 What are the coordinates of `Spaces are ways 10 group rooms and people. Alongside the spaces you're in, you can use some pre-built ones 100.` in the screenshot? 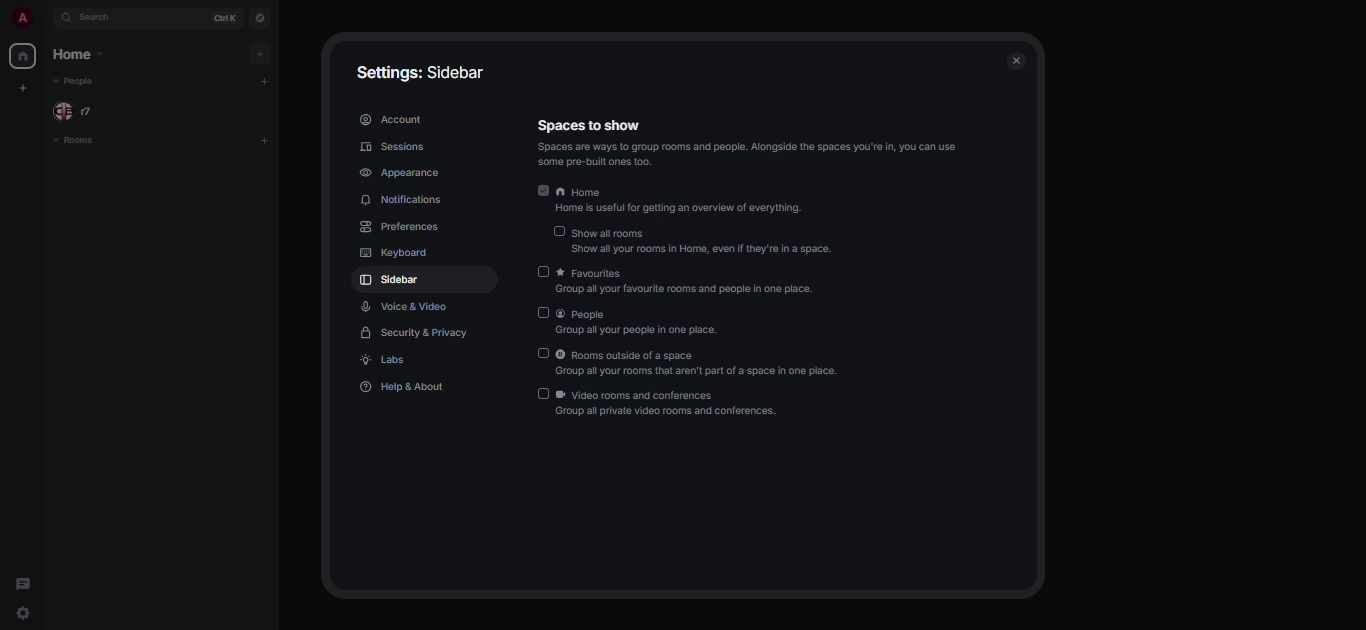 It's located at (757, 155).